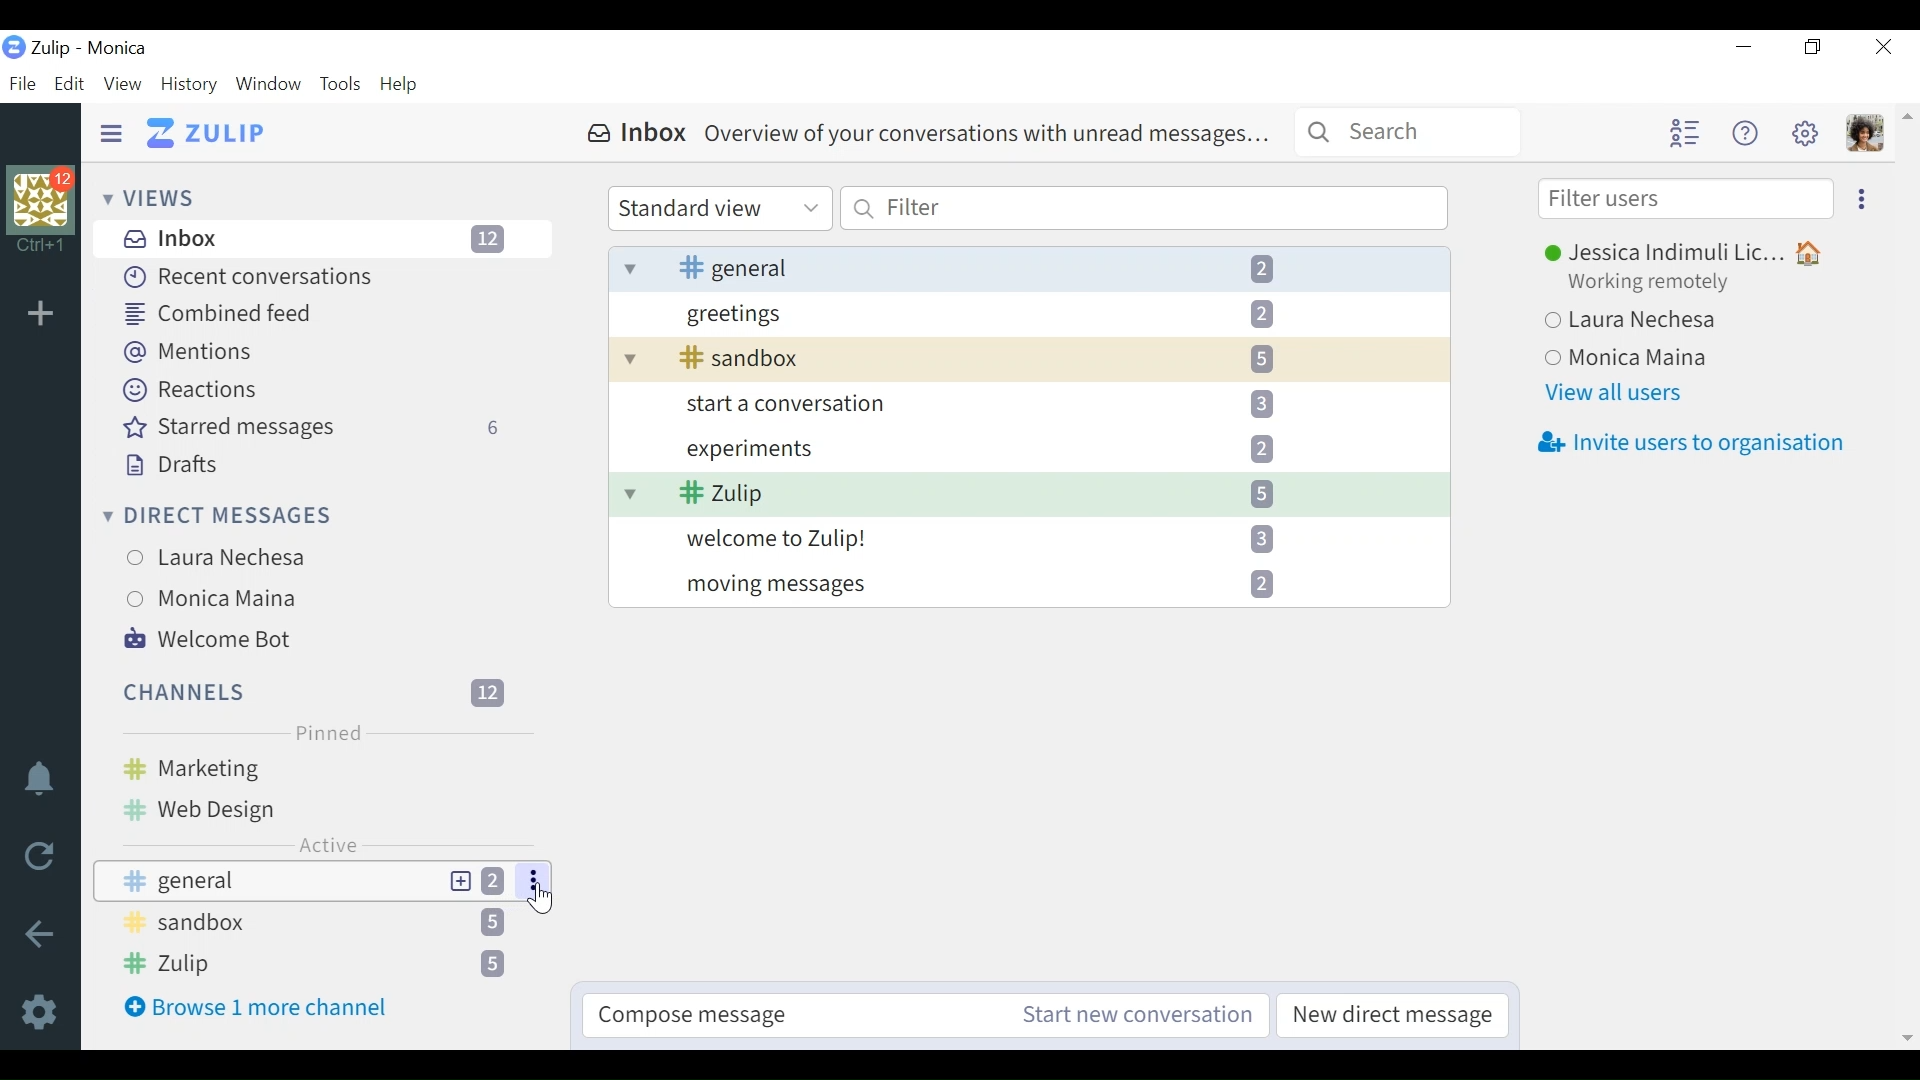 The image size is (1920, 1080). What do you see at coordinates (1690, 444) in the screenshot?
I see `Invite users to organisation` at bounding box center [1690, 444].